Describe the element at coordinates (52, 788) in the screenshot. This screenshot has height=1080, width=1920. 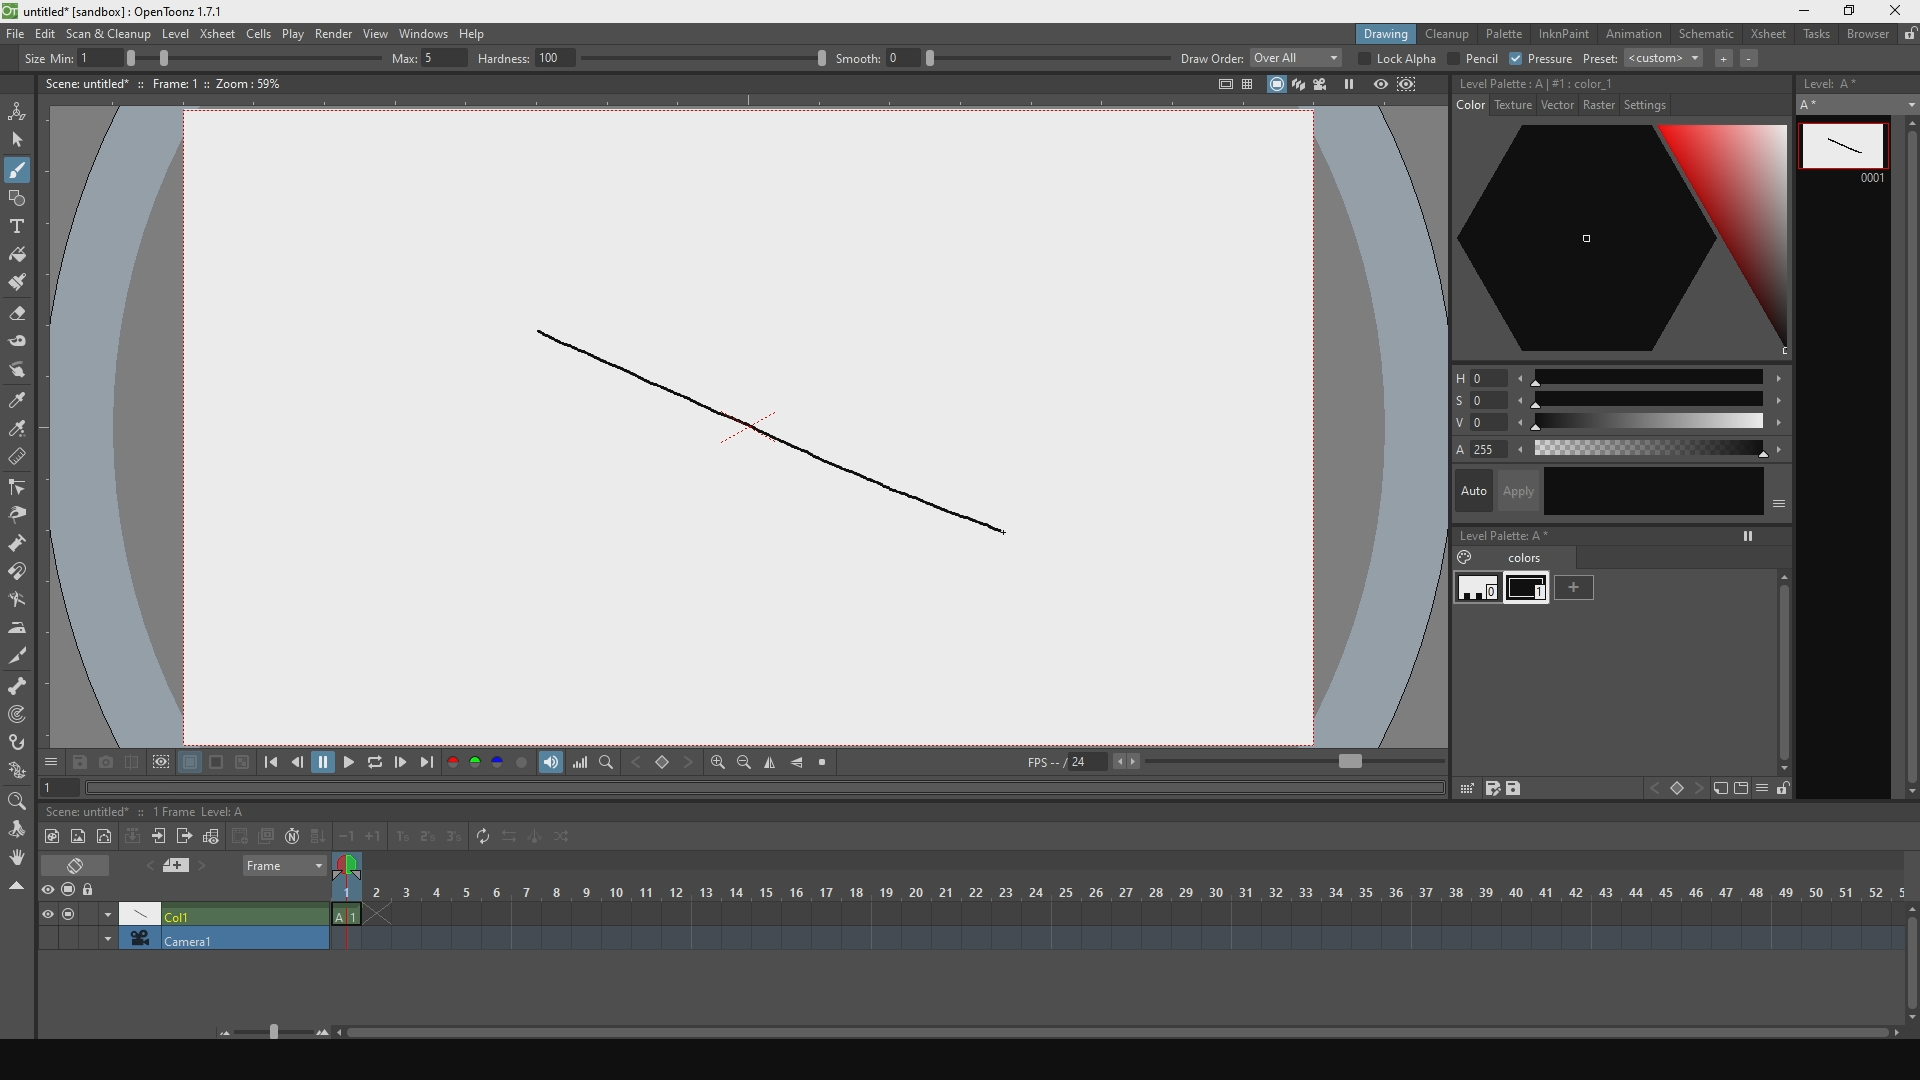
I see `1` at that location.